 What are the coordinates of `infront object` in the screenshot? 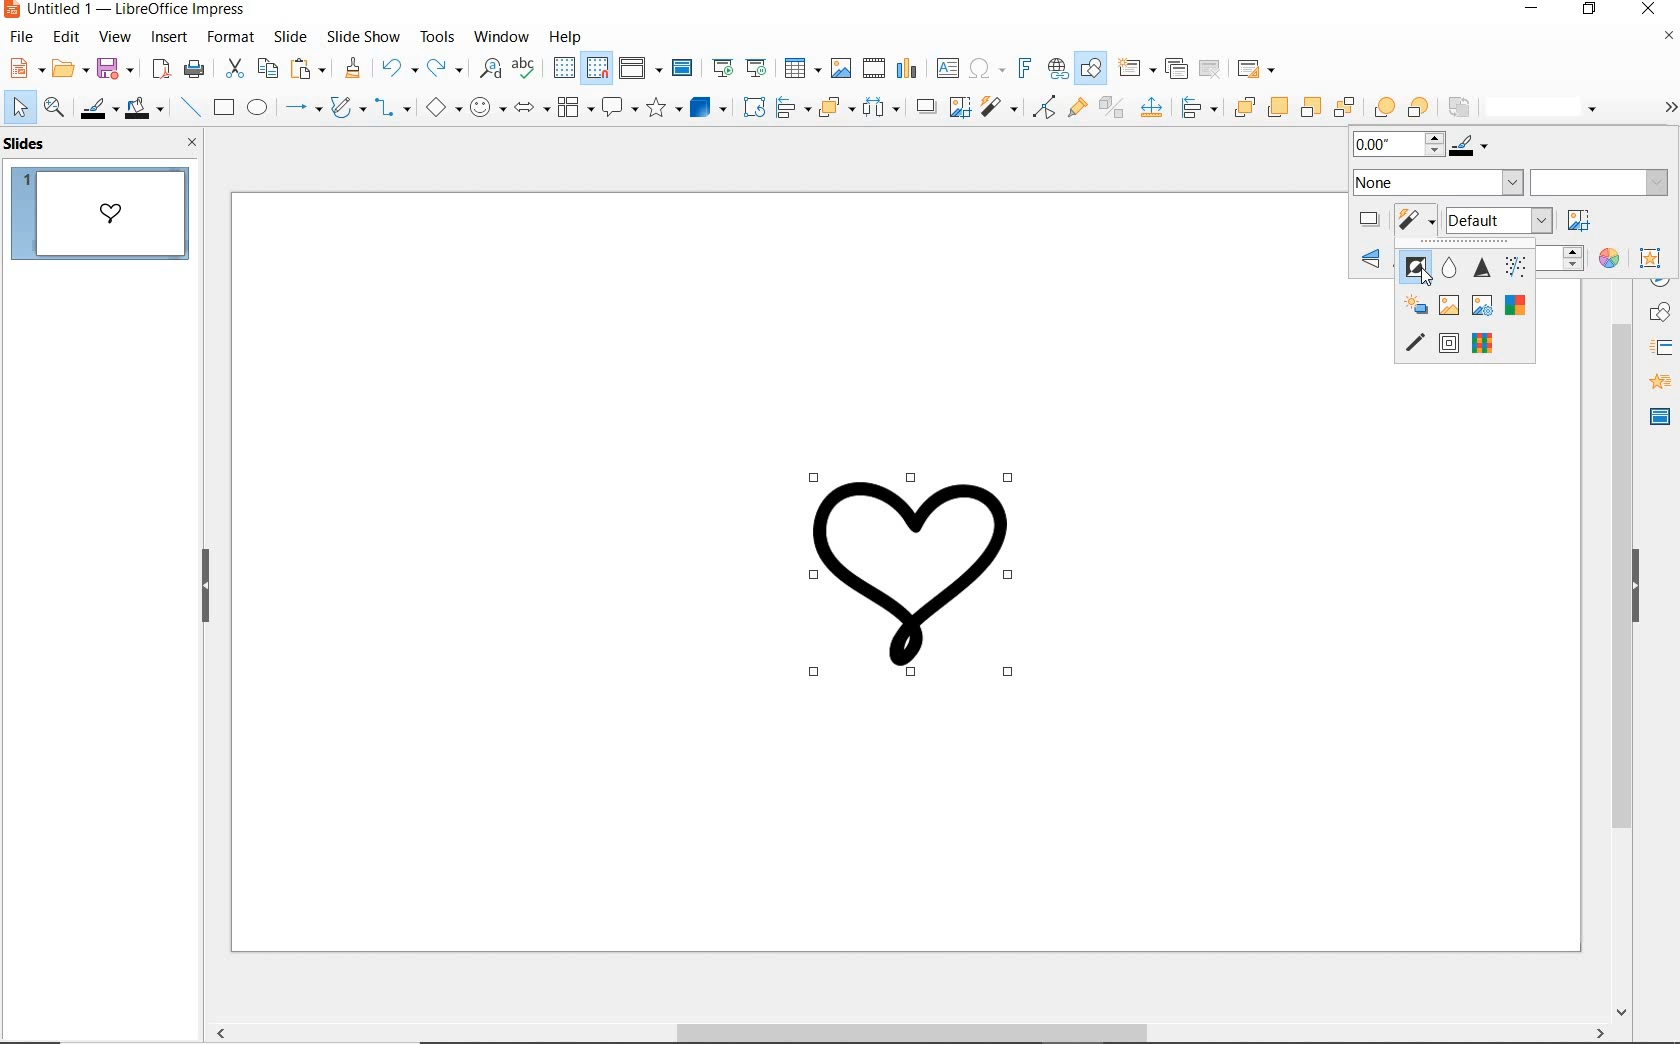 It's located at (1384, 110).